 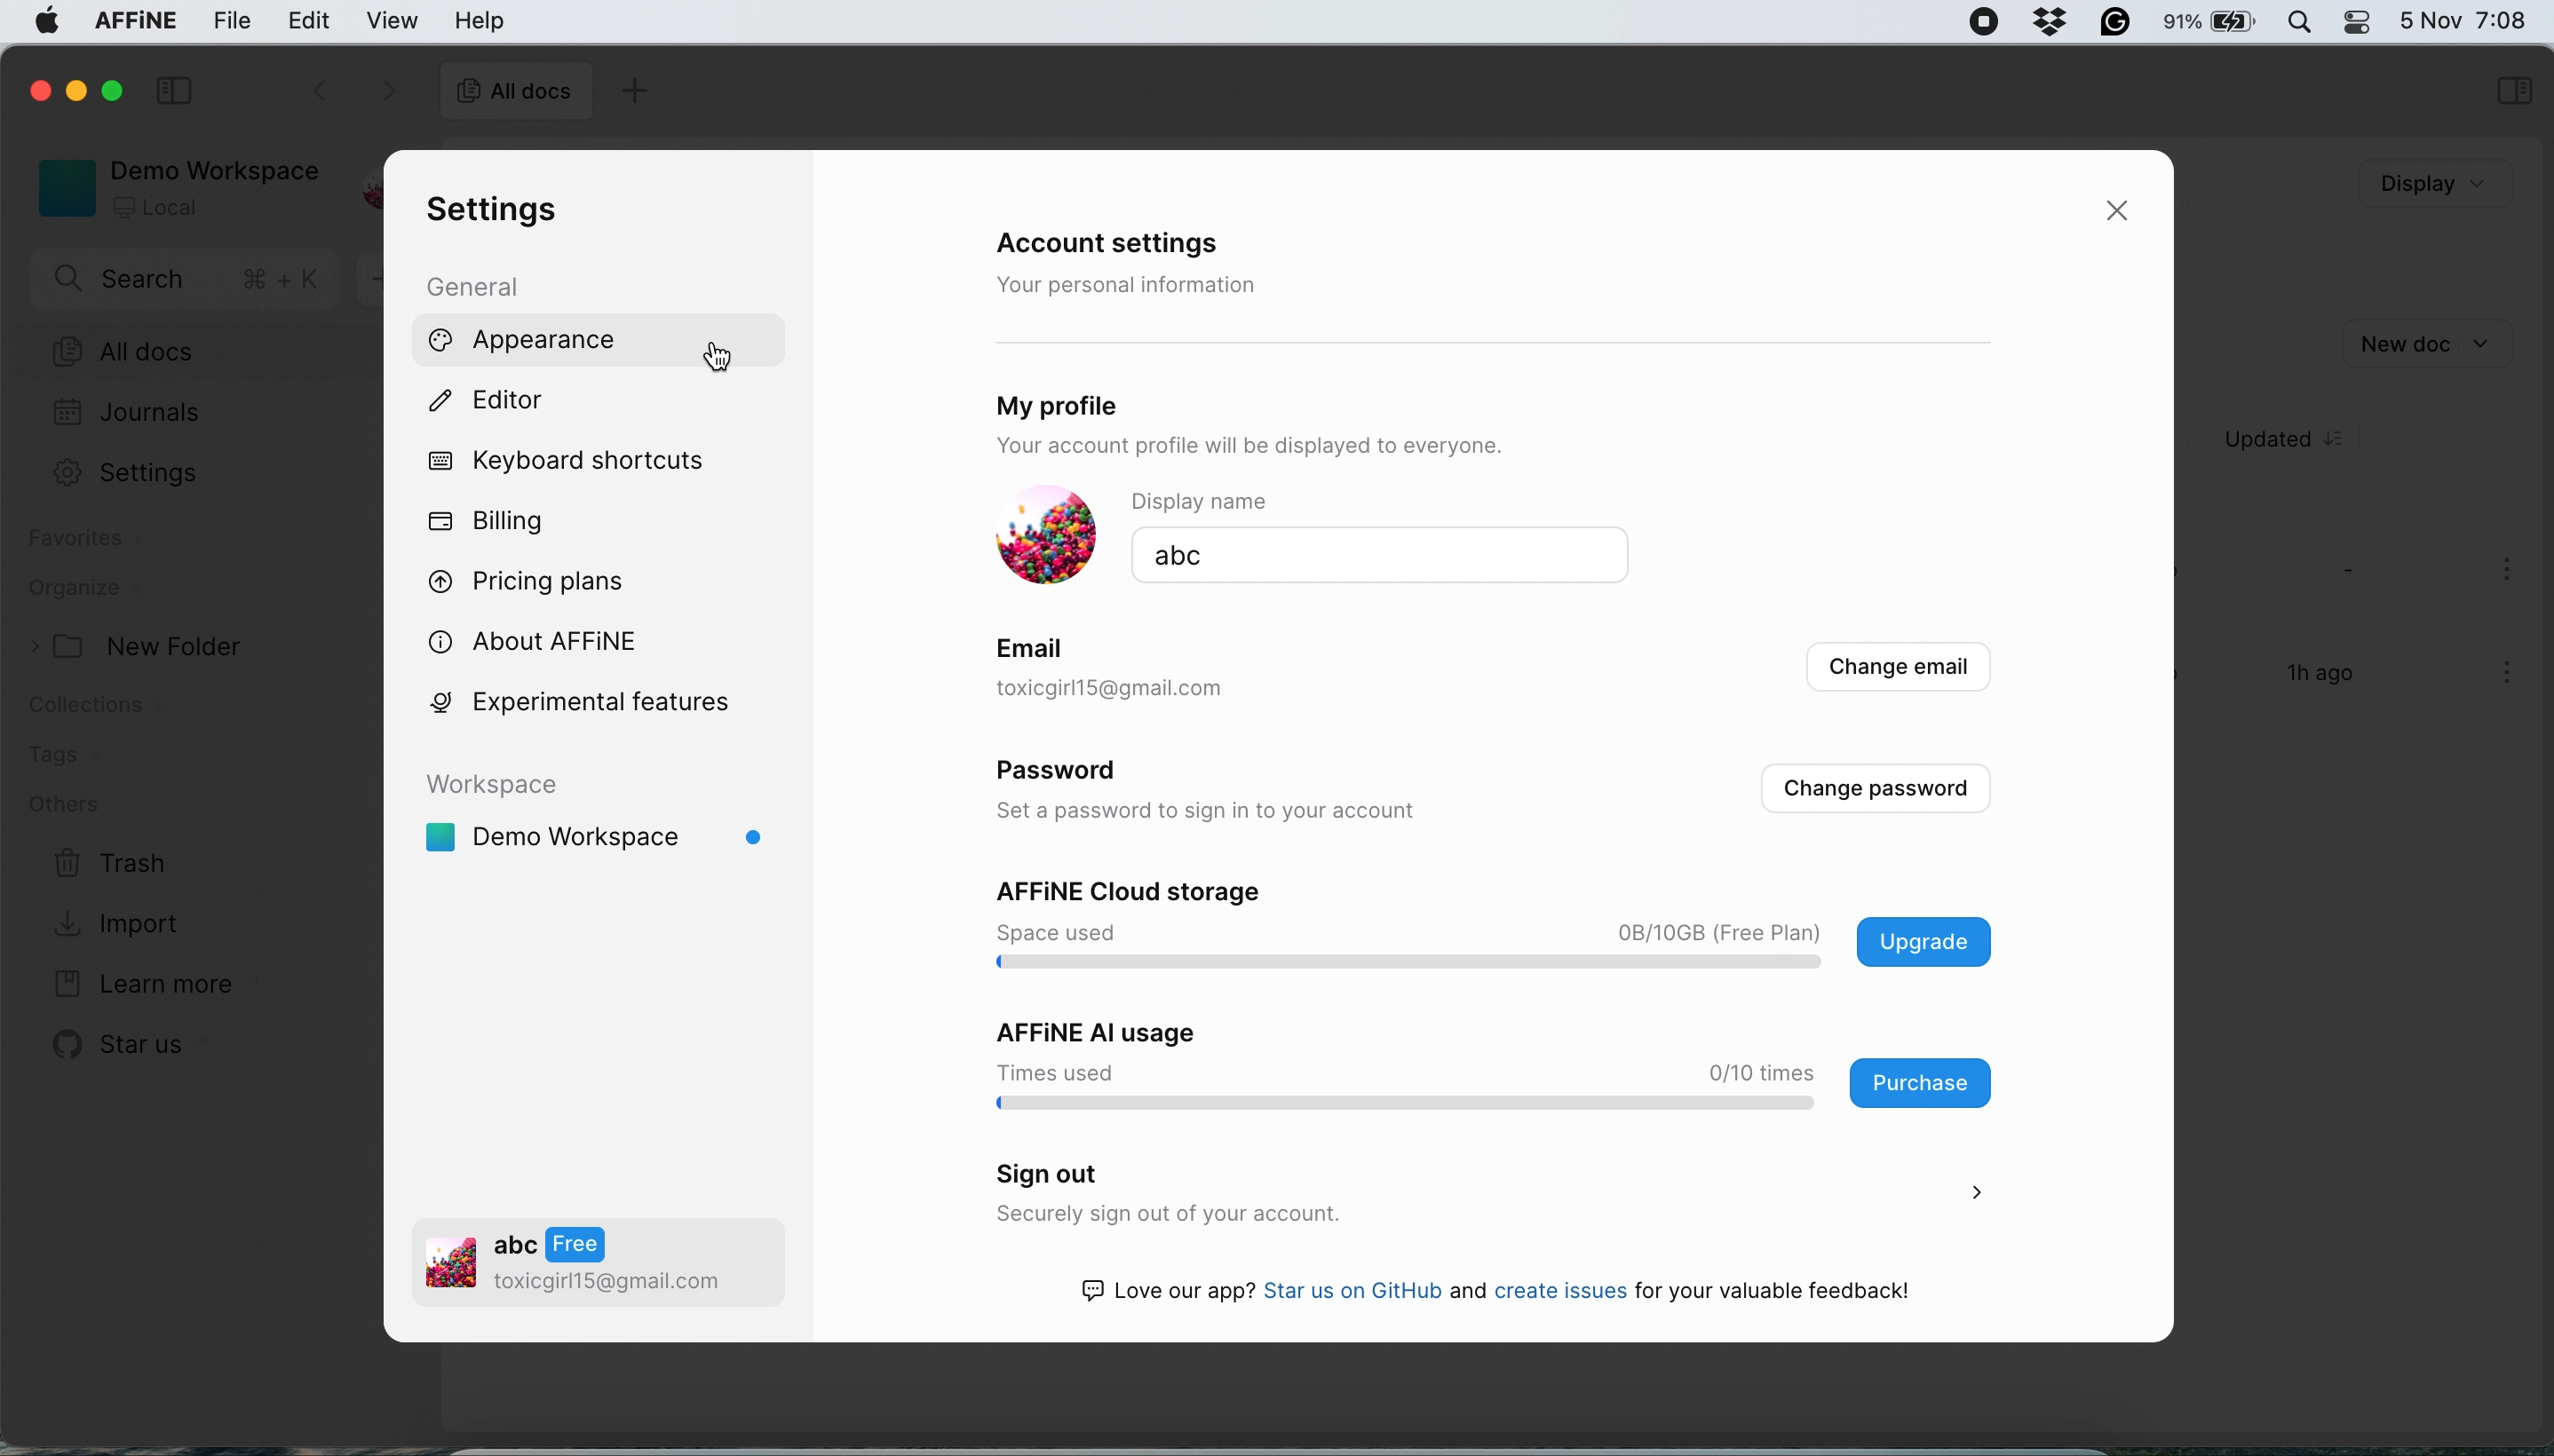 What do you see at coordinates (2497, 678) in the screenshot?
I see `more options` at bounding box center [2497, 678].